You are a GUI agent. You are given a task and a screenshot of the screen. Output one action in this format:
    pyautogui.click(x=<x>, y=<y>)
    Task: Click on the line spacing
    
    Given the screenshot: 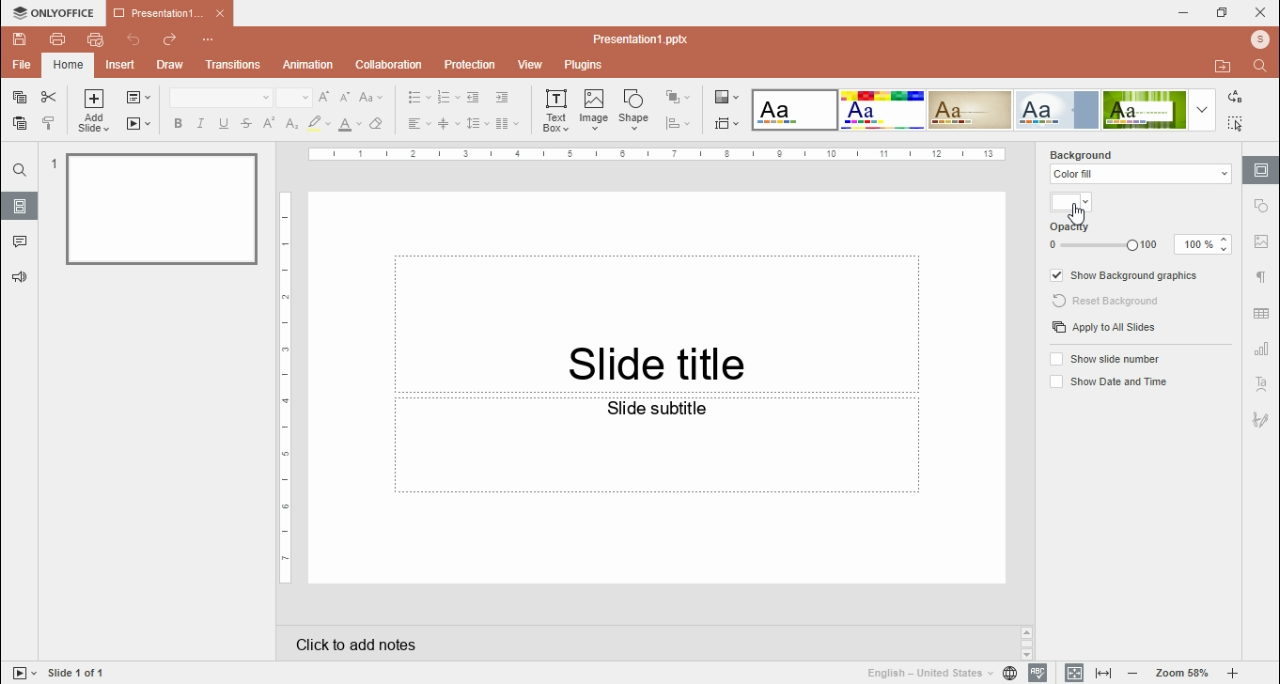 What is the action you would take?
    pyautogui.click(x=477, y=124)
    